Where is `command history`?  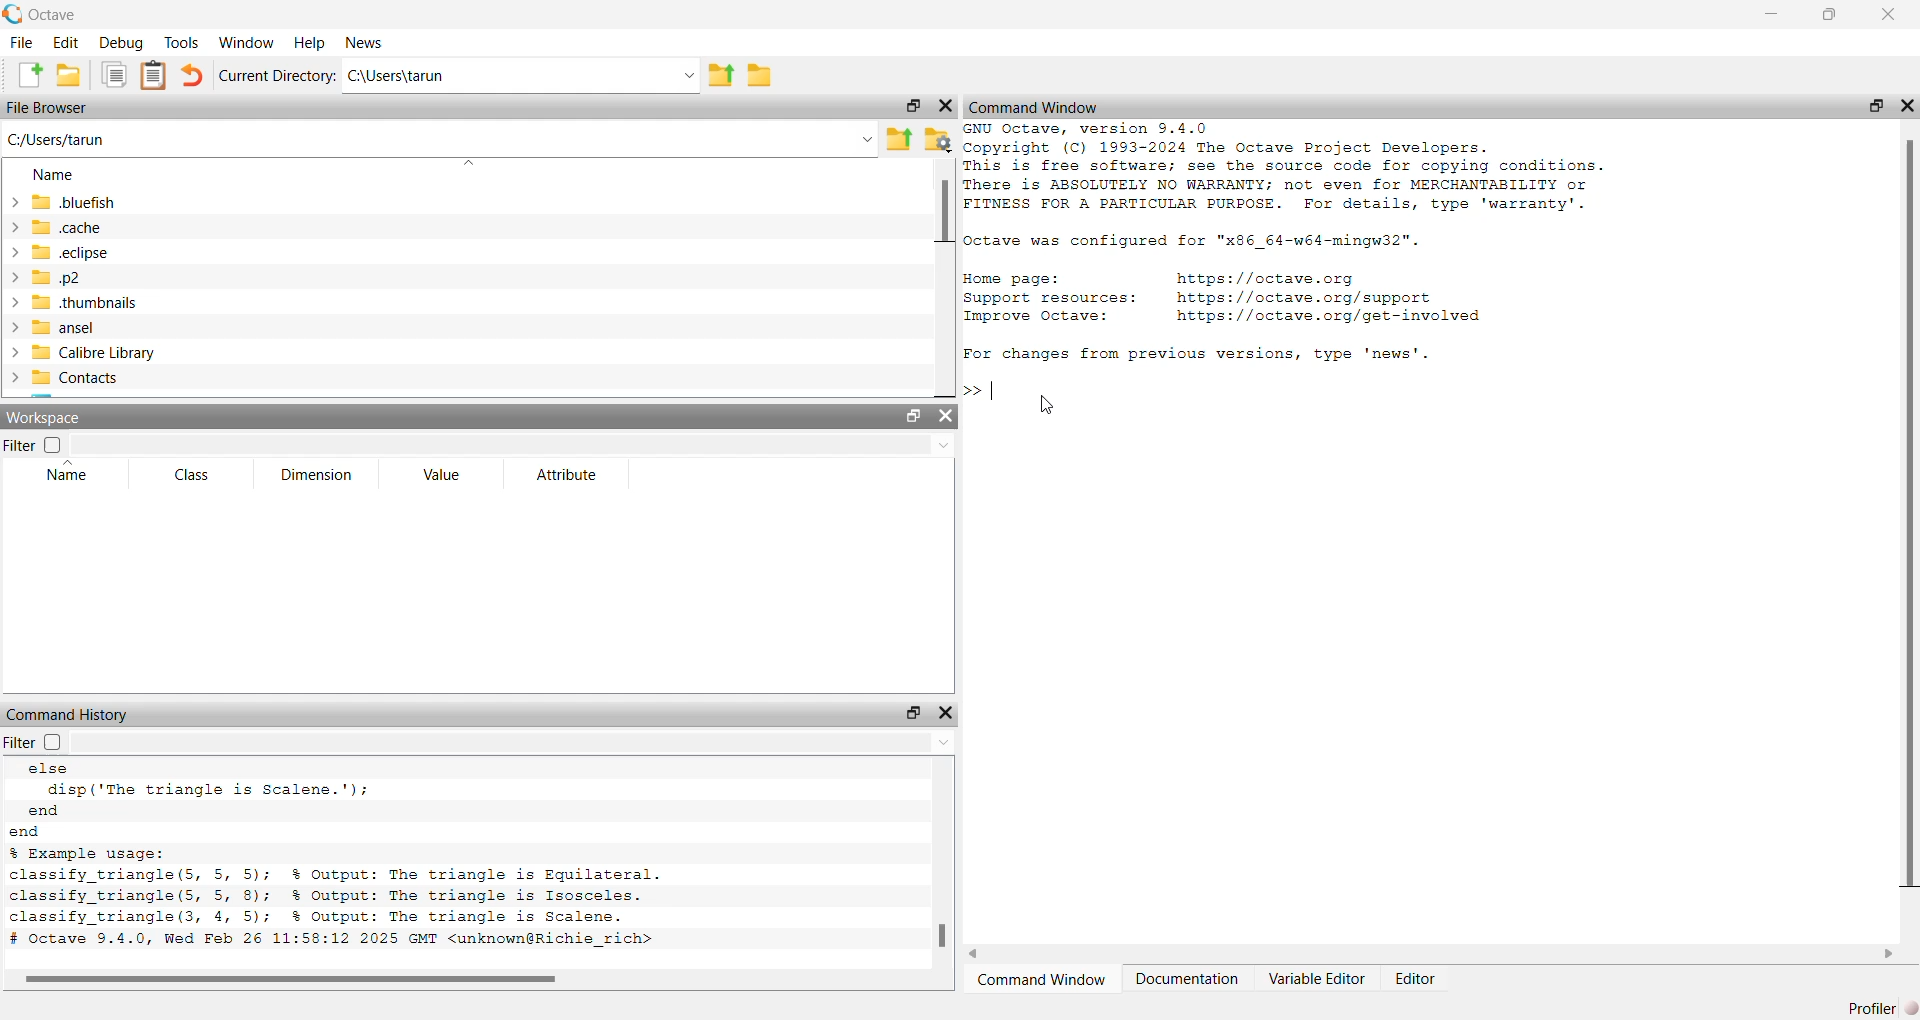 command history is located at coordinates (70, 714).